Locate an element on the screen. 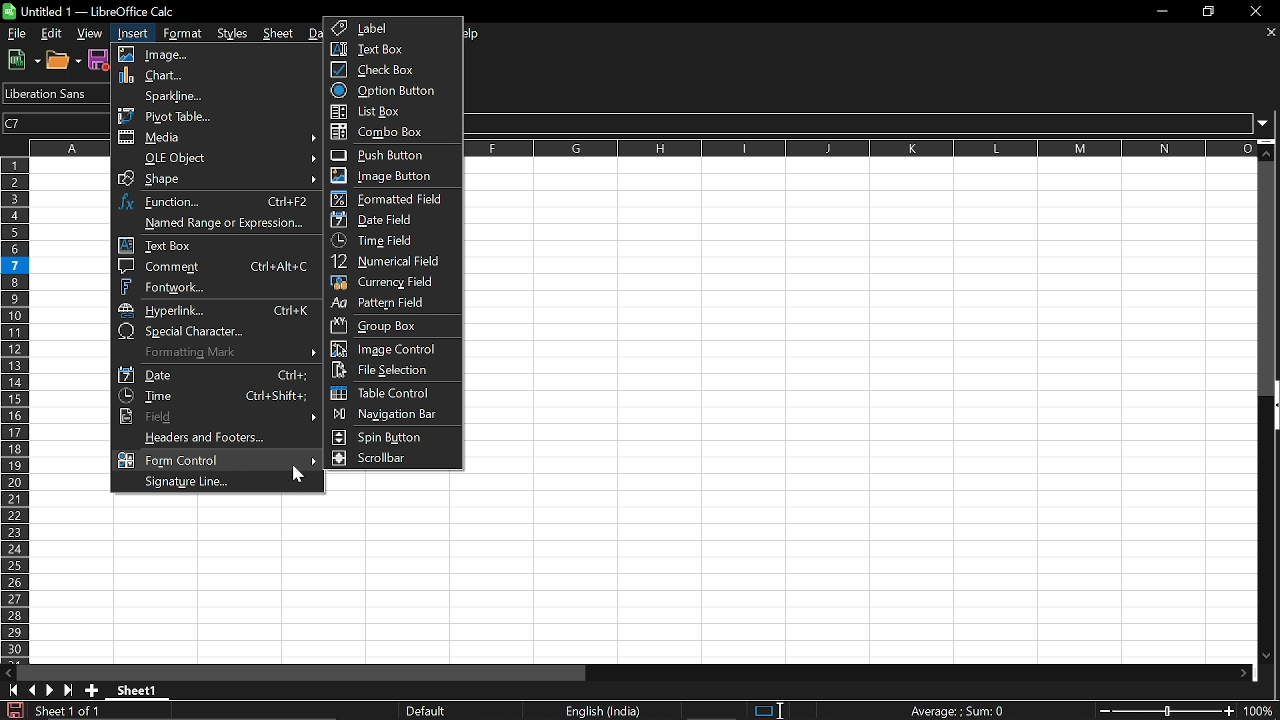 The height and width of the screenshot is (720, 1280). Close  is located at coordinates (1260, 11).